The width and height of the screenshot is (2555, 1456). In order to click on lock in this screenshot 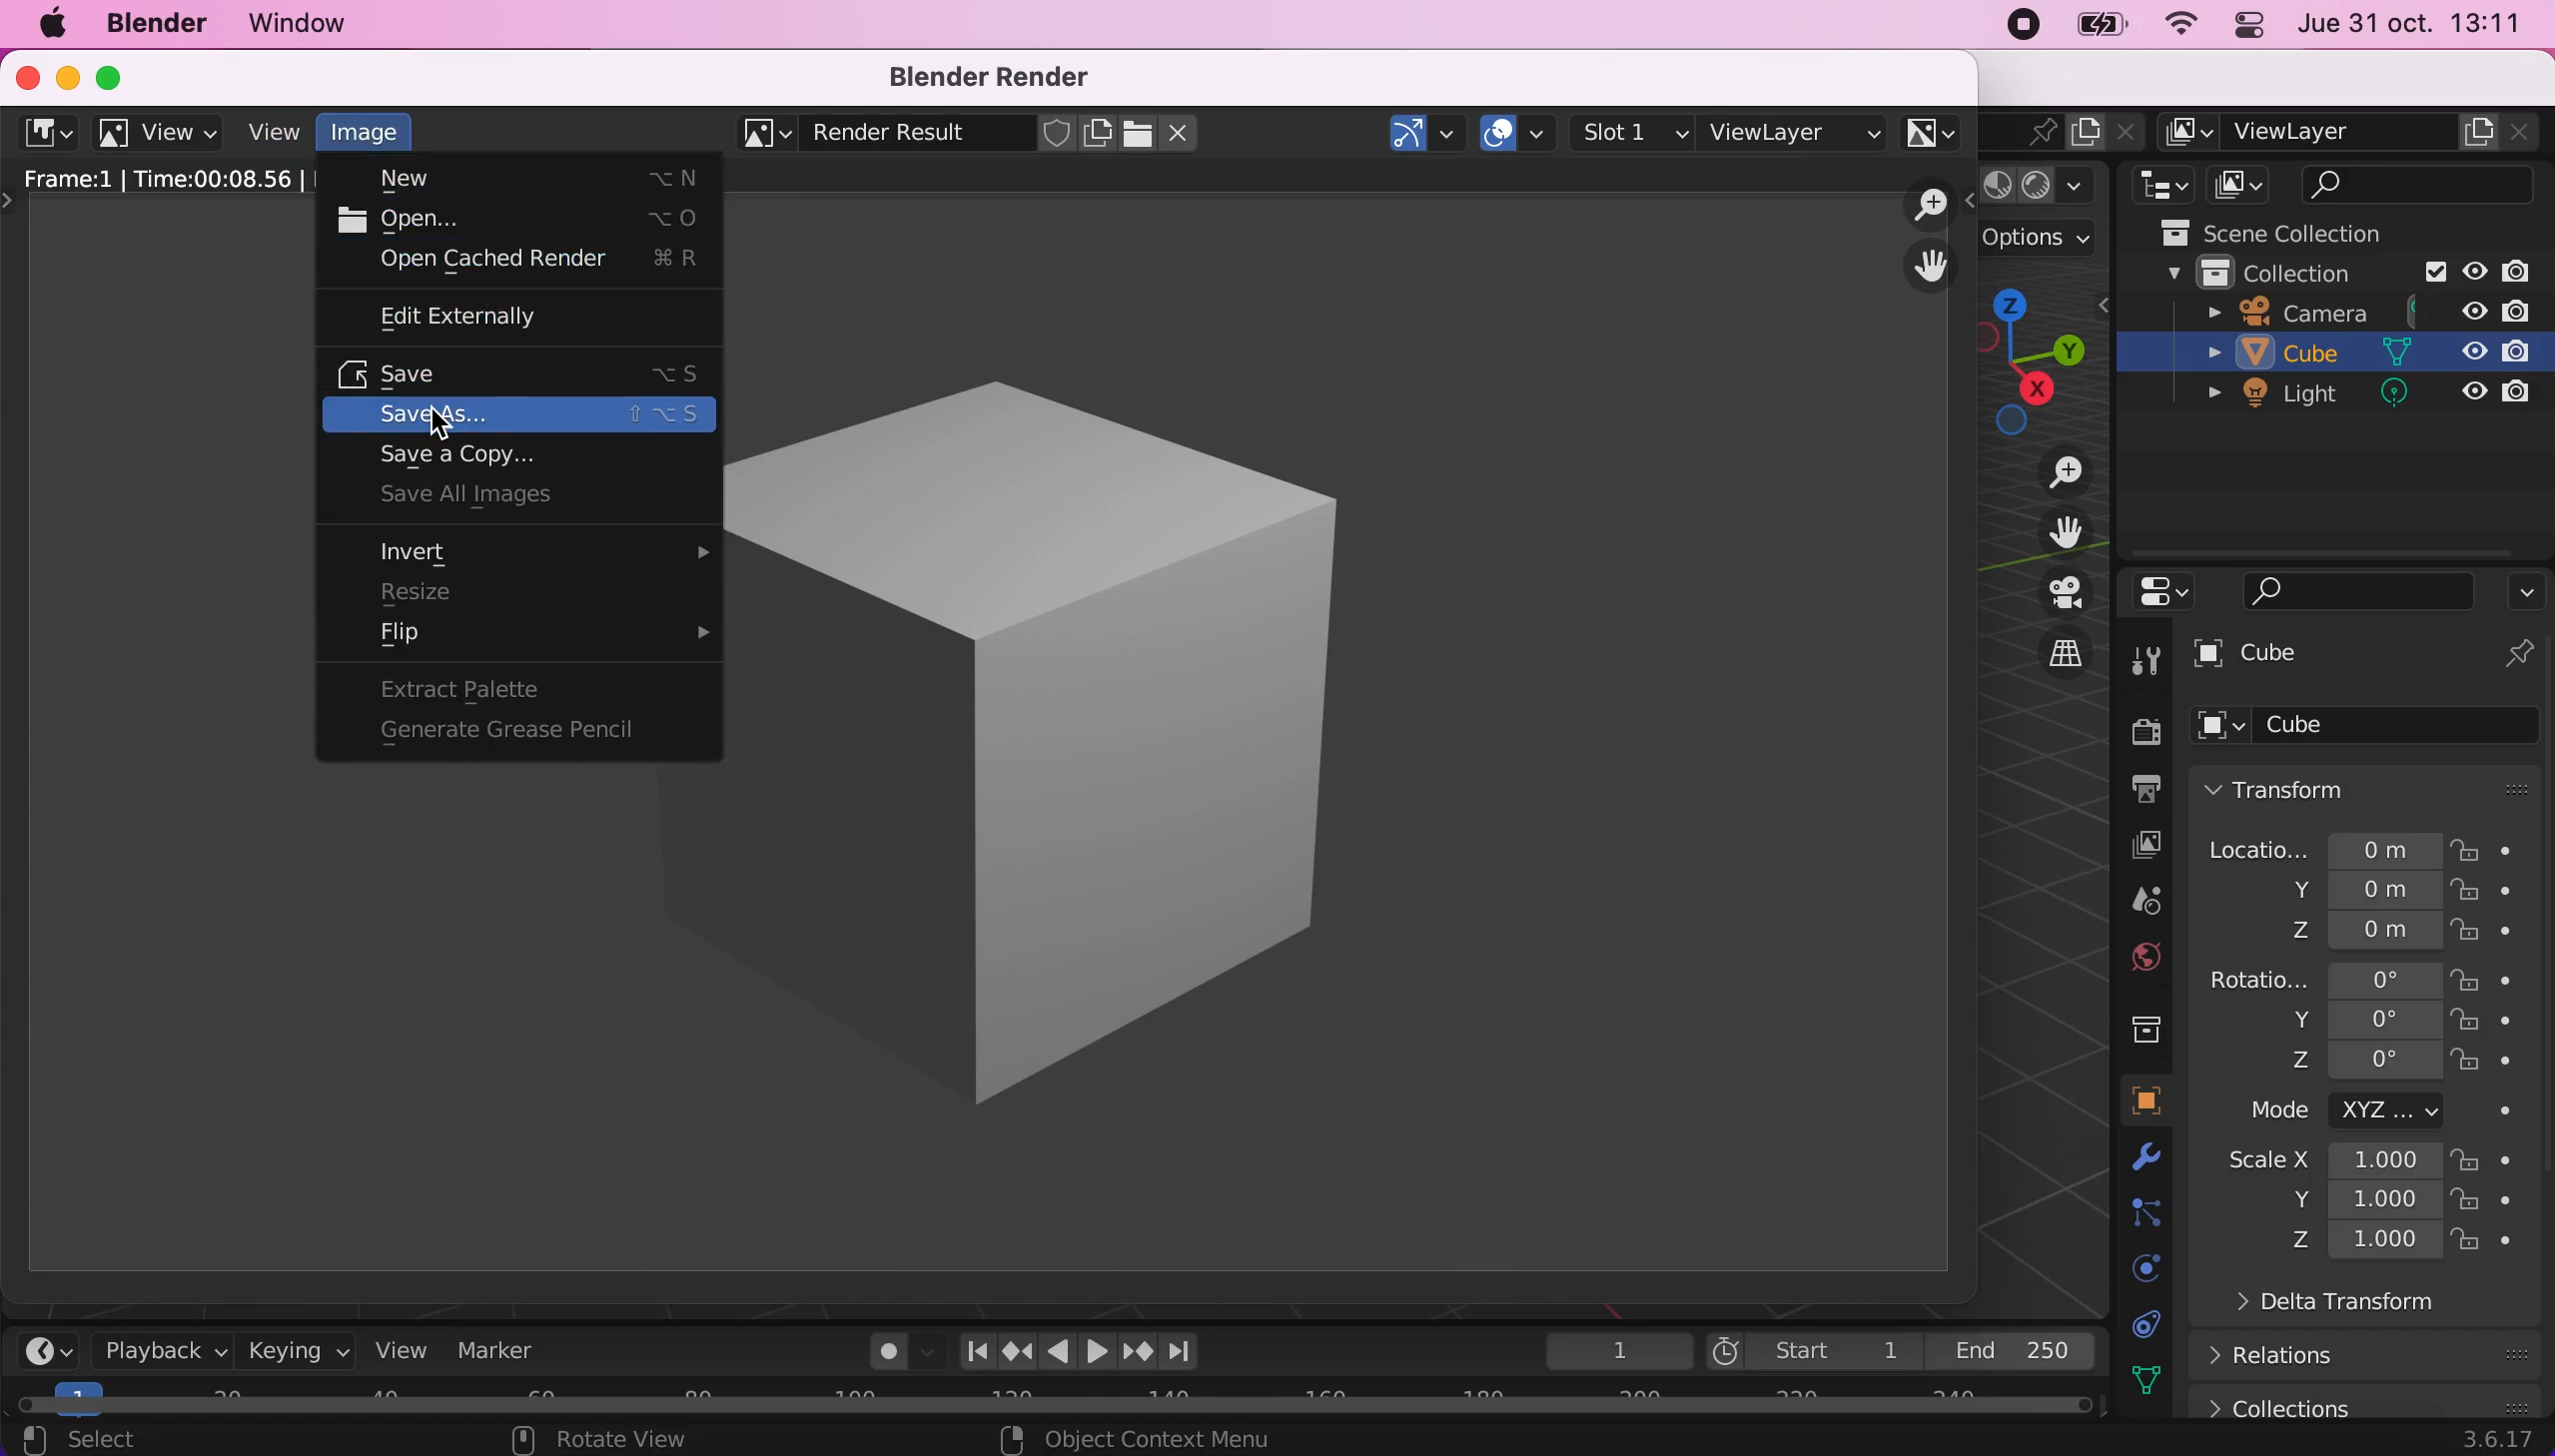, I will do `click(2487, 1163)`.